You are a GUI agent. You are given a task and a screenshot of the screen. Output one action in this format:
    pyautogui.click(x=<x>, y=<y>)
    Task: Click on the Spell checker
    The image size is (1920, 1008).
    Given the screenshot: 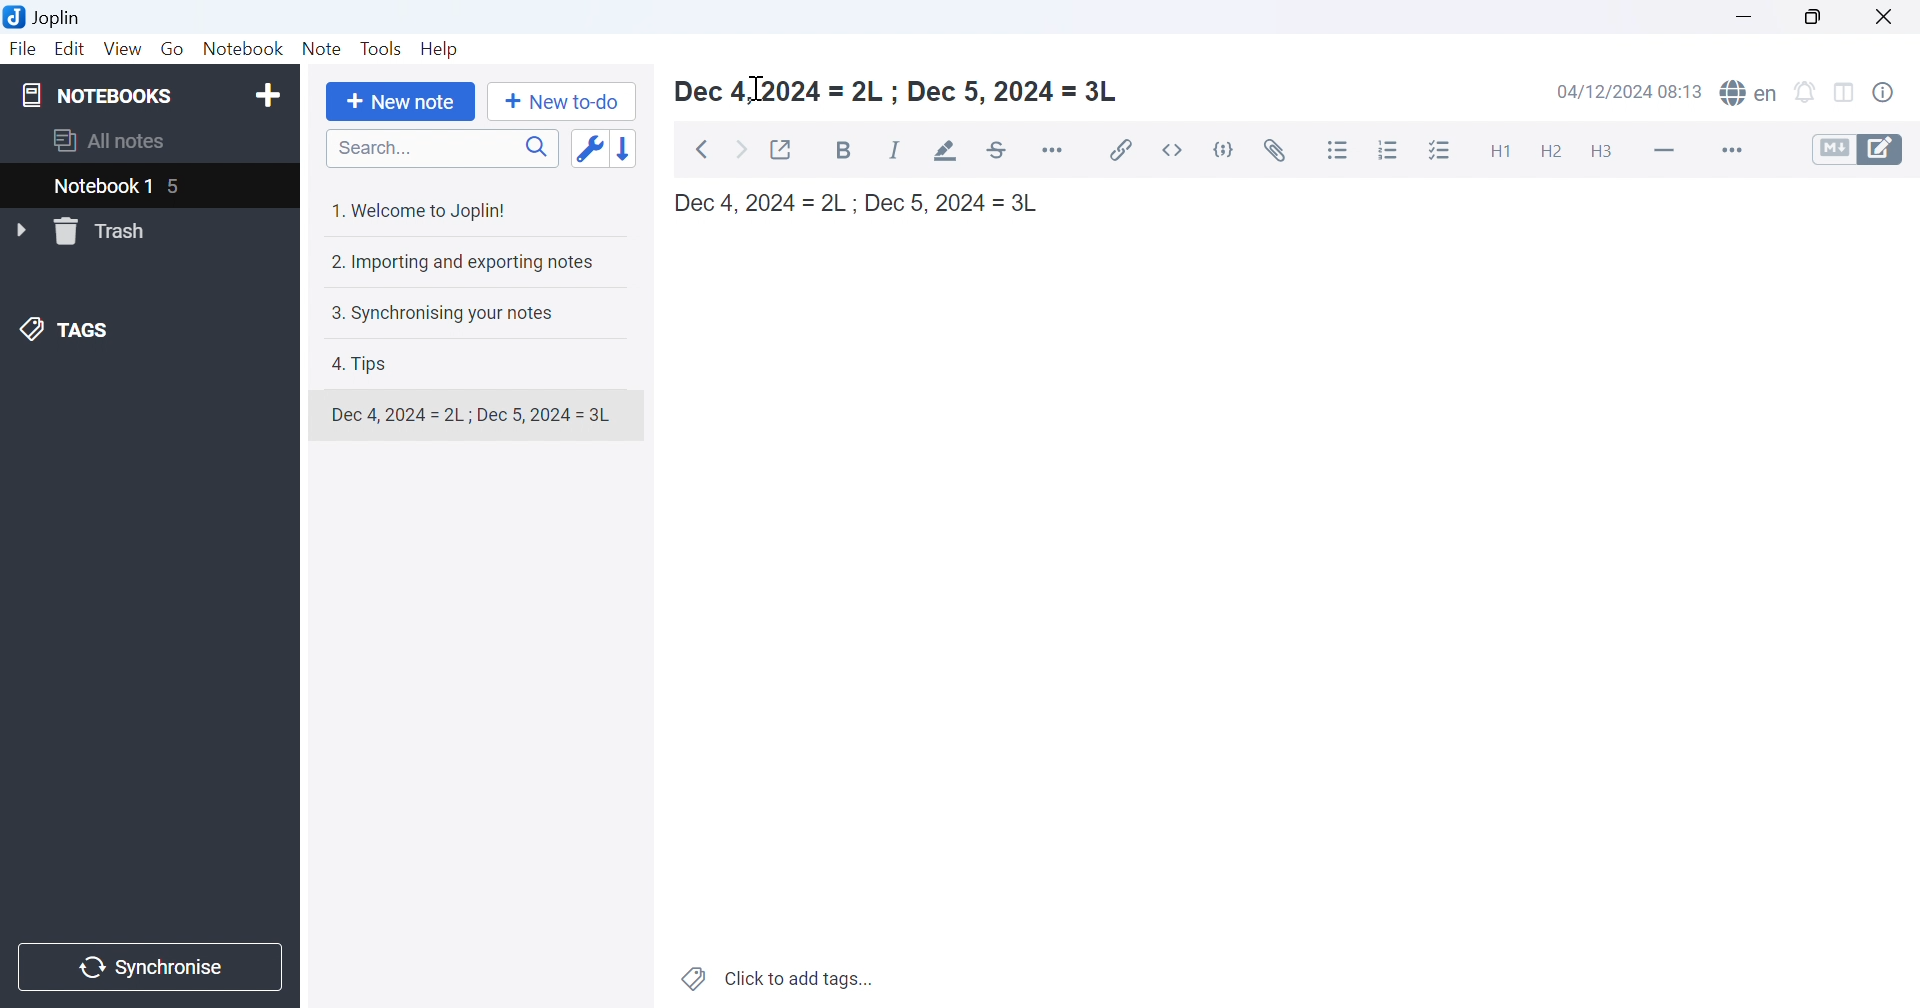 What is the action you would take?
    pyautogui.click(x=1751, y=94)
    